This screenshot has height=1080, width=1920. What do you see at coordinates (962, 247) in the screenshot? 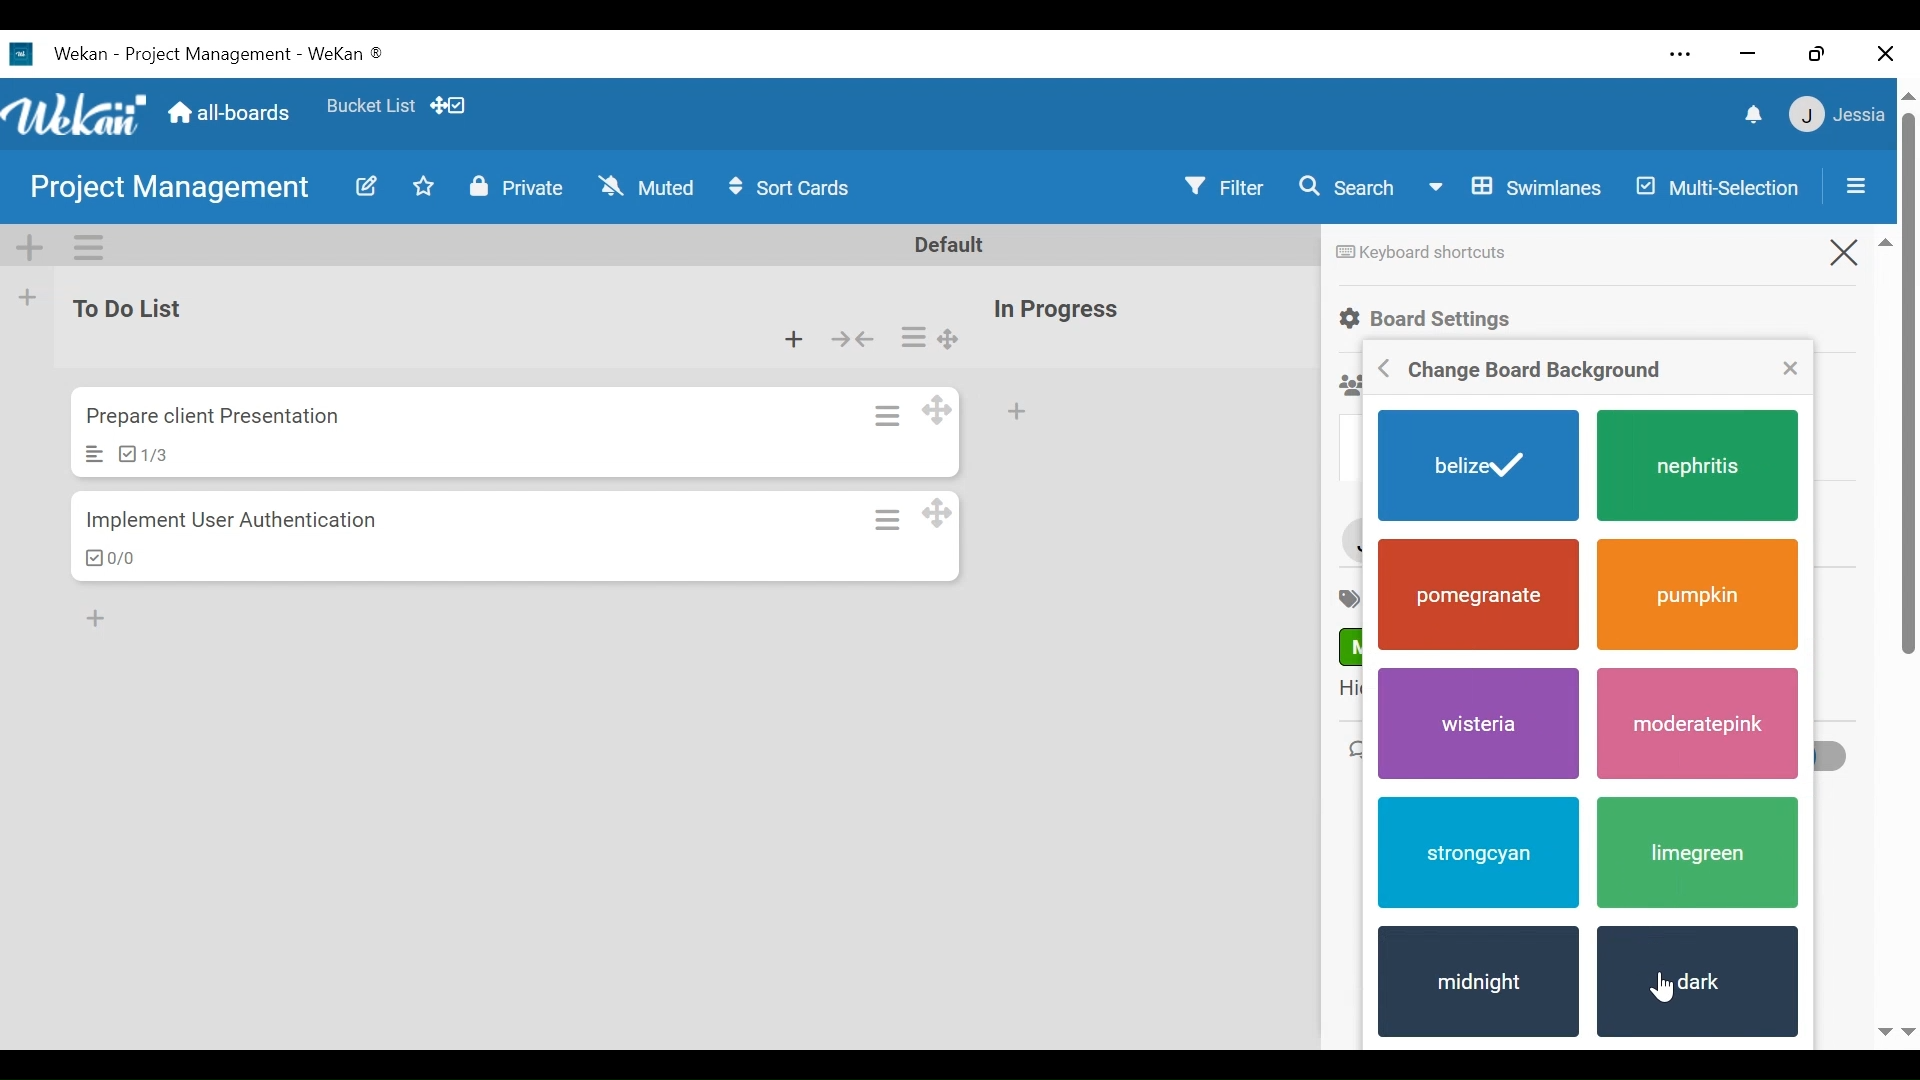
I see `Default` at bounding box center [962, 247].